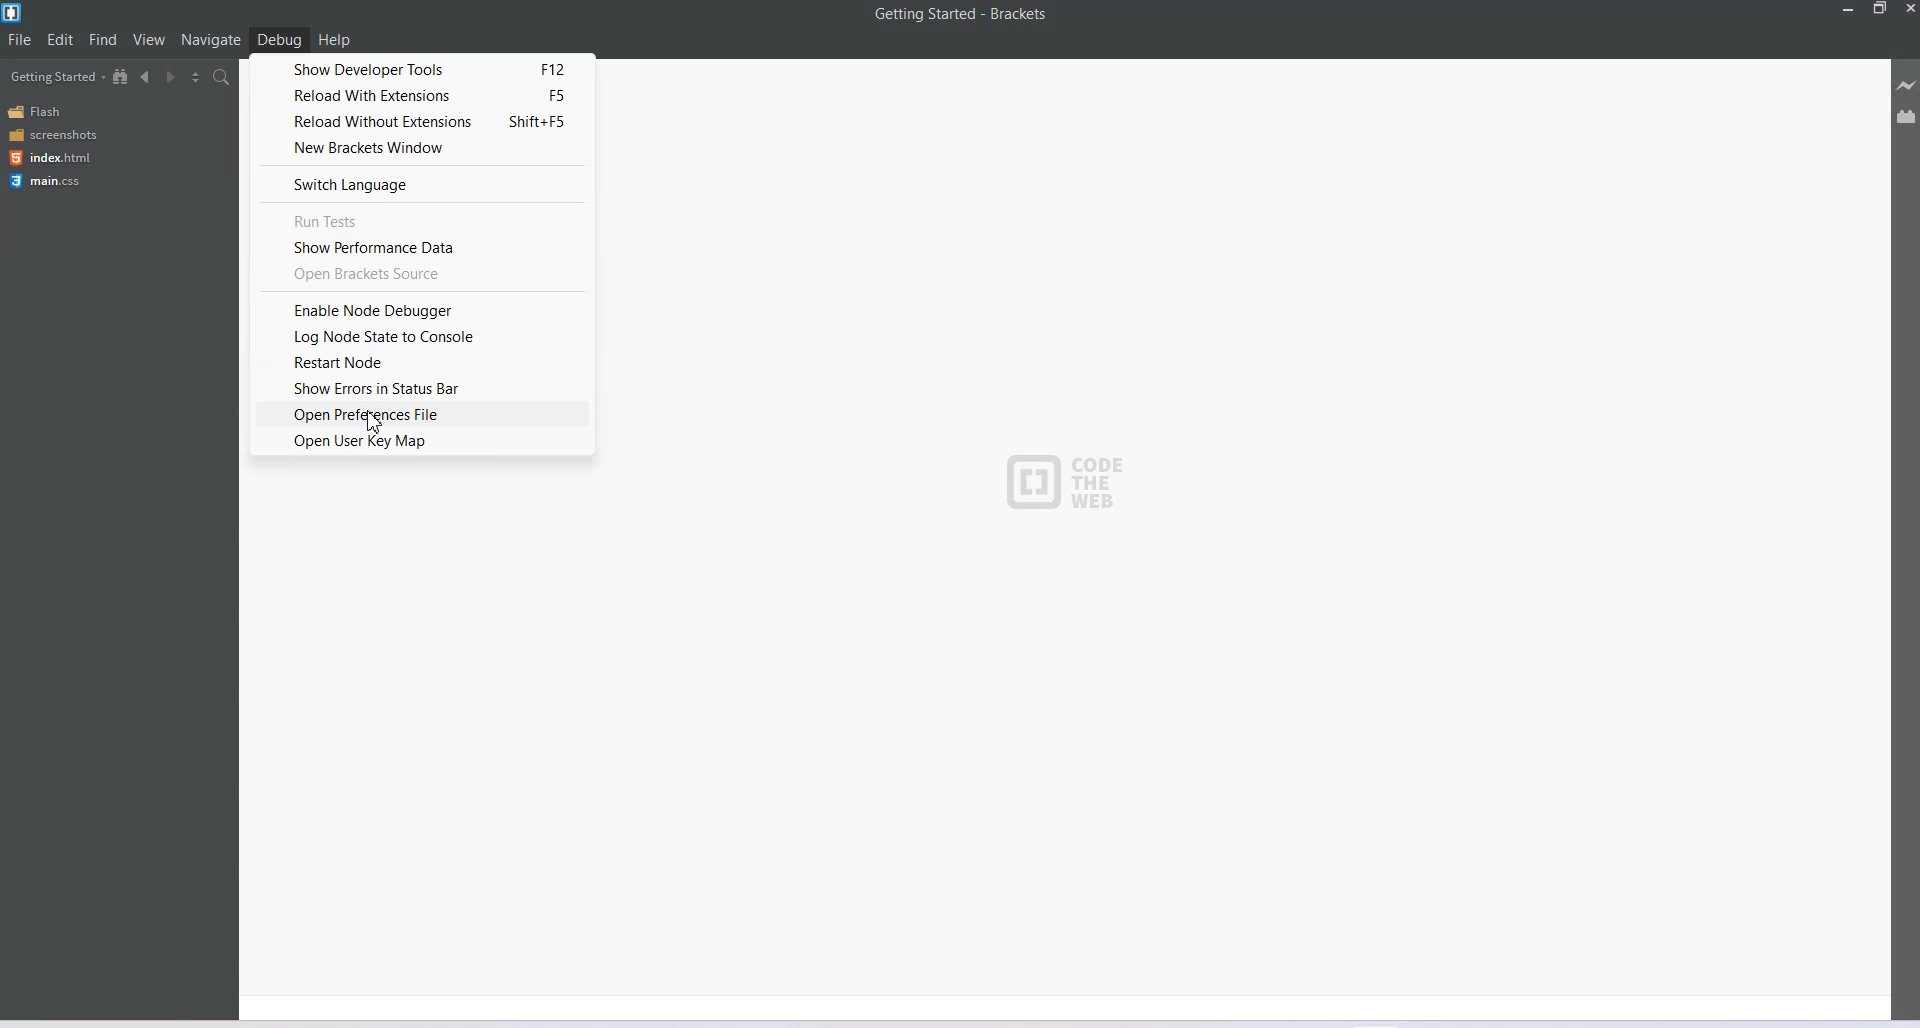  I want to click on Find in Files, so click(223, 78).